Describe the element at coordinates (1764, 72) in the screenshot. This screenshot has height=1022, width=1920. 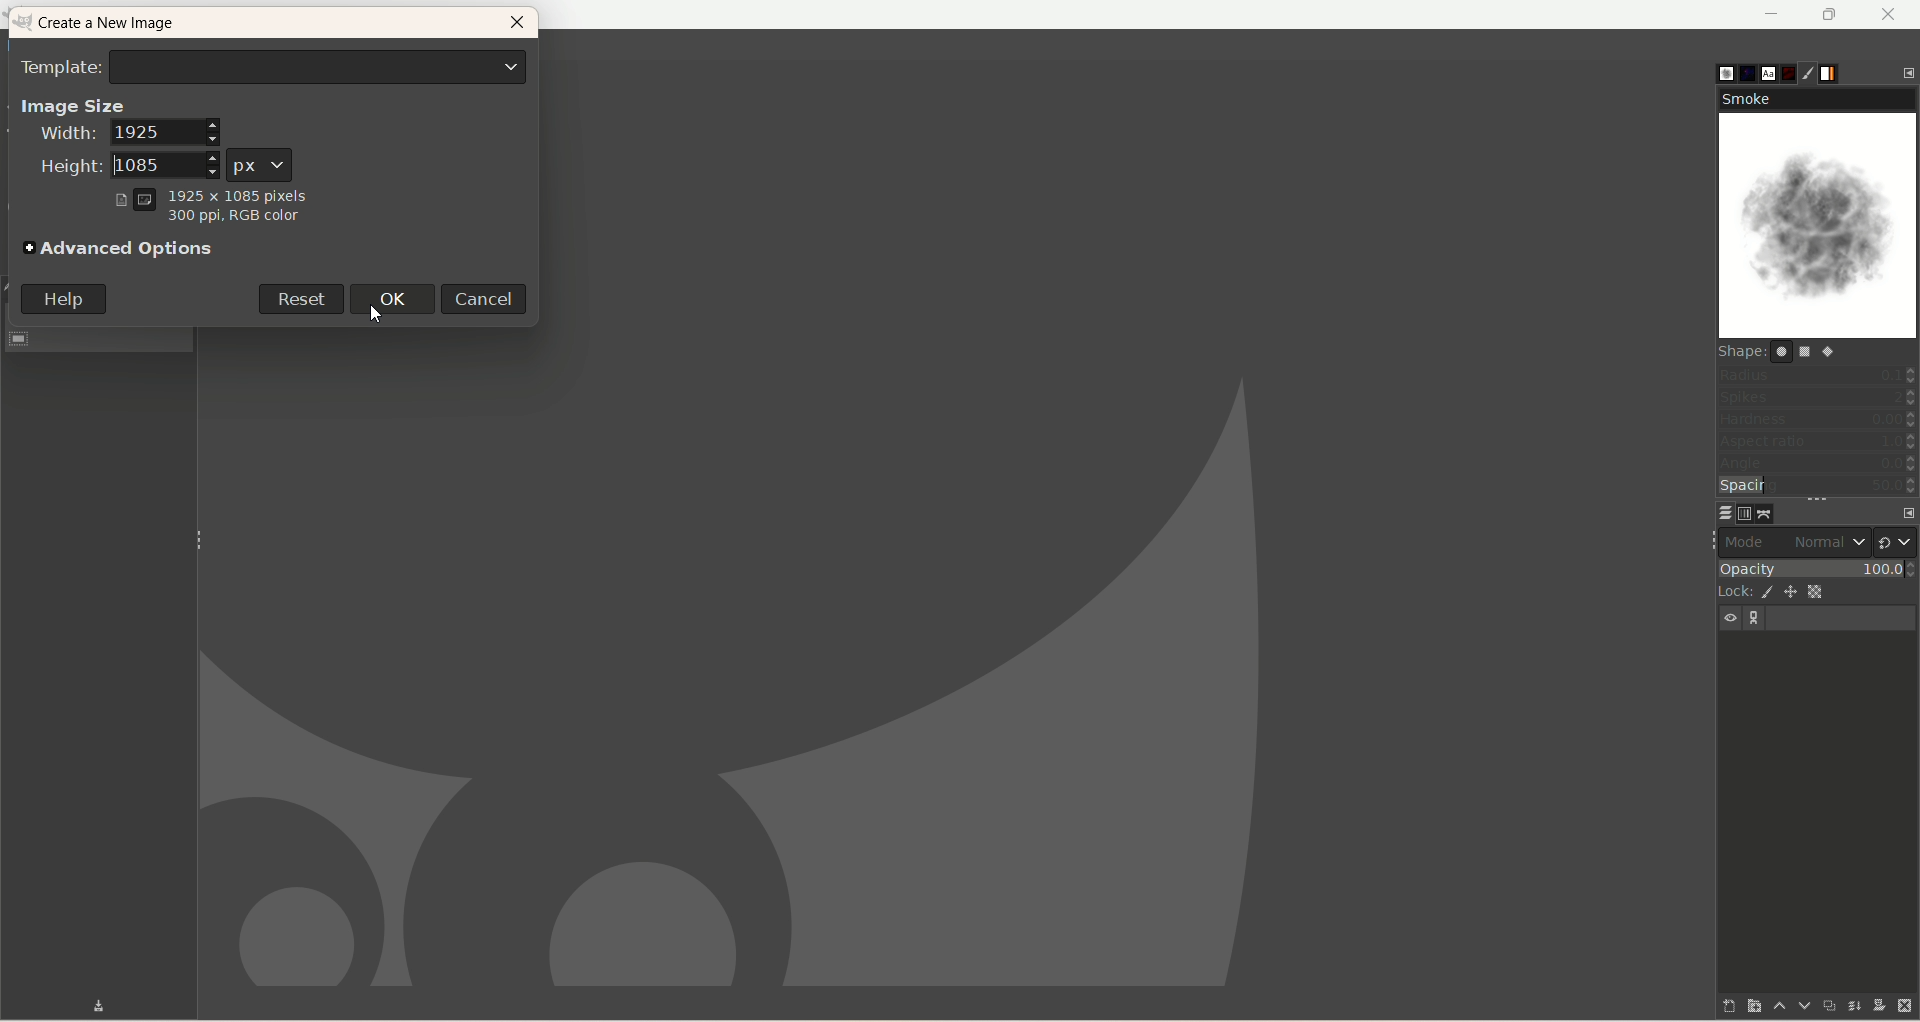
I see `font` at that location.